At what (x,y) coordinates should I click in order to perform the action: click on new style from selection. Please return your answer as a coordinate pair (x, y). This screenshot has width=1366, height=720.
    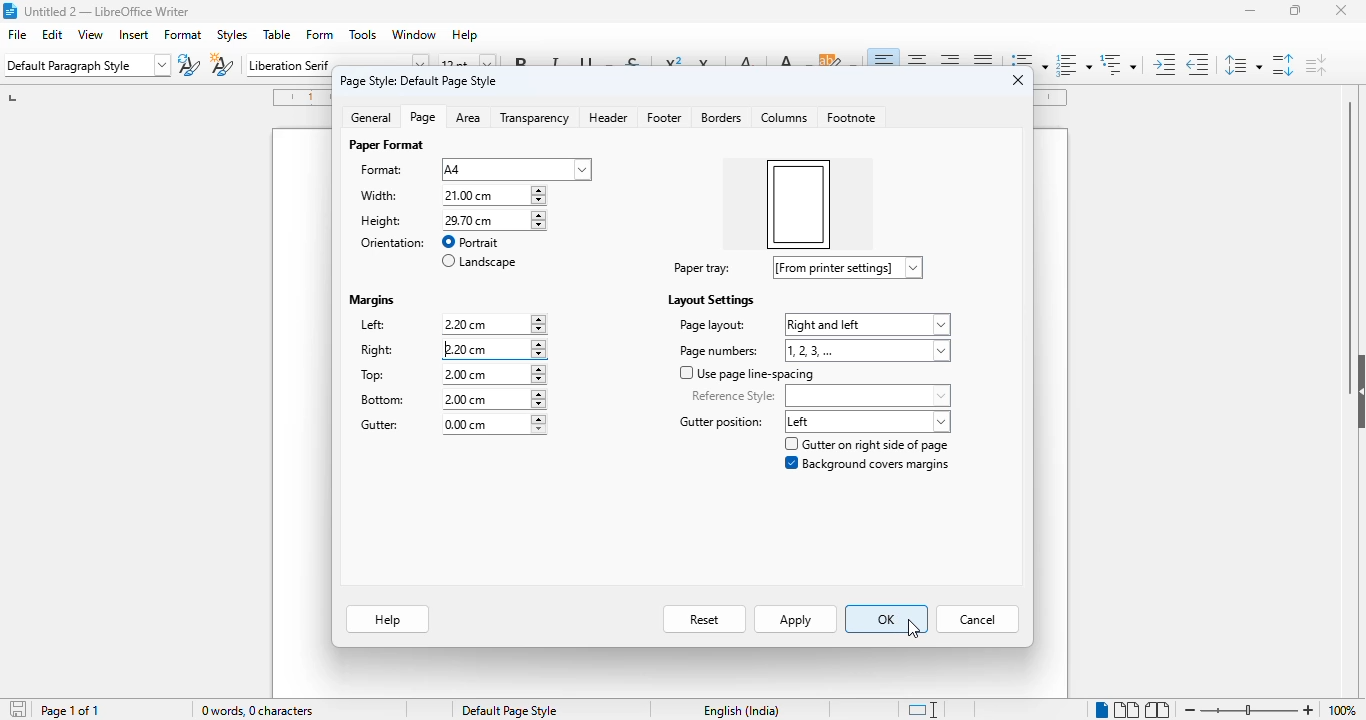
    Looking at the image, I should click on (223, 66).